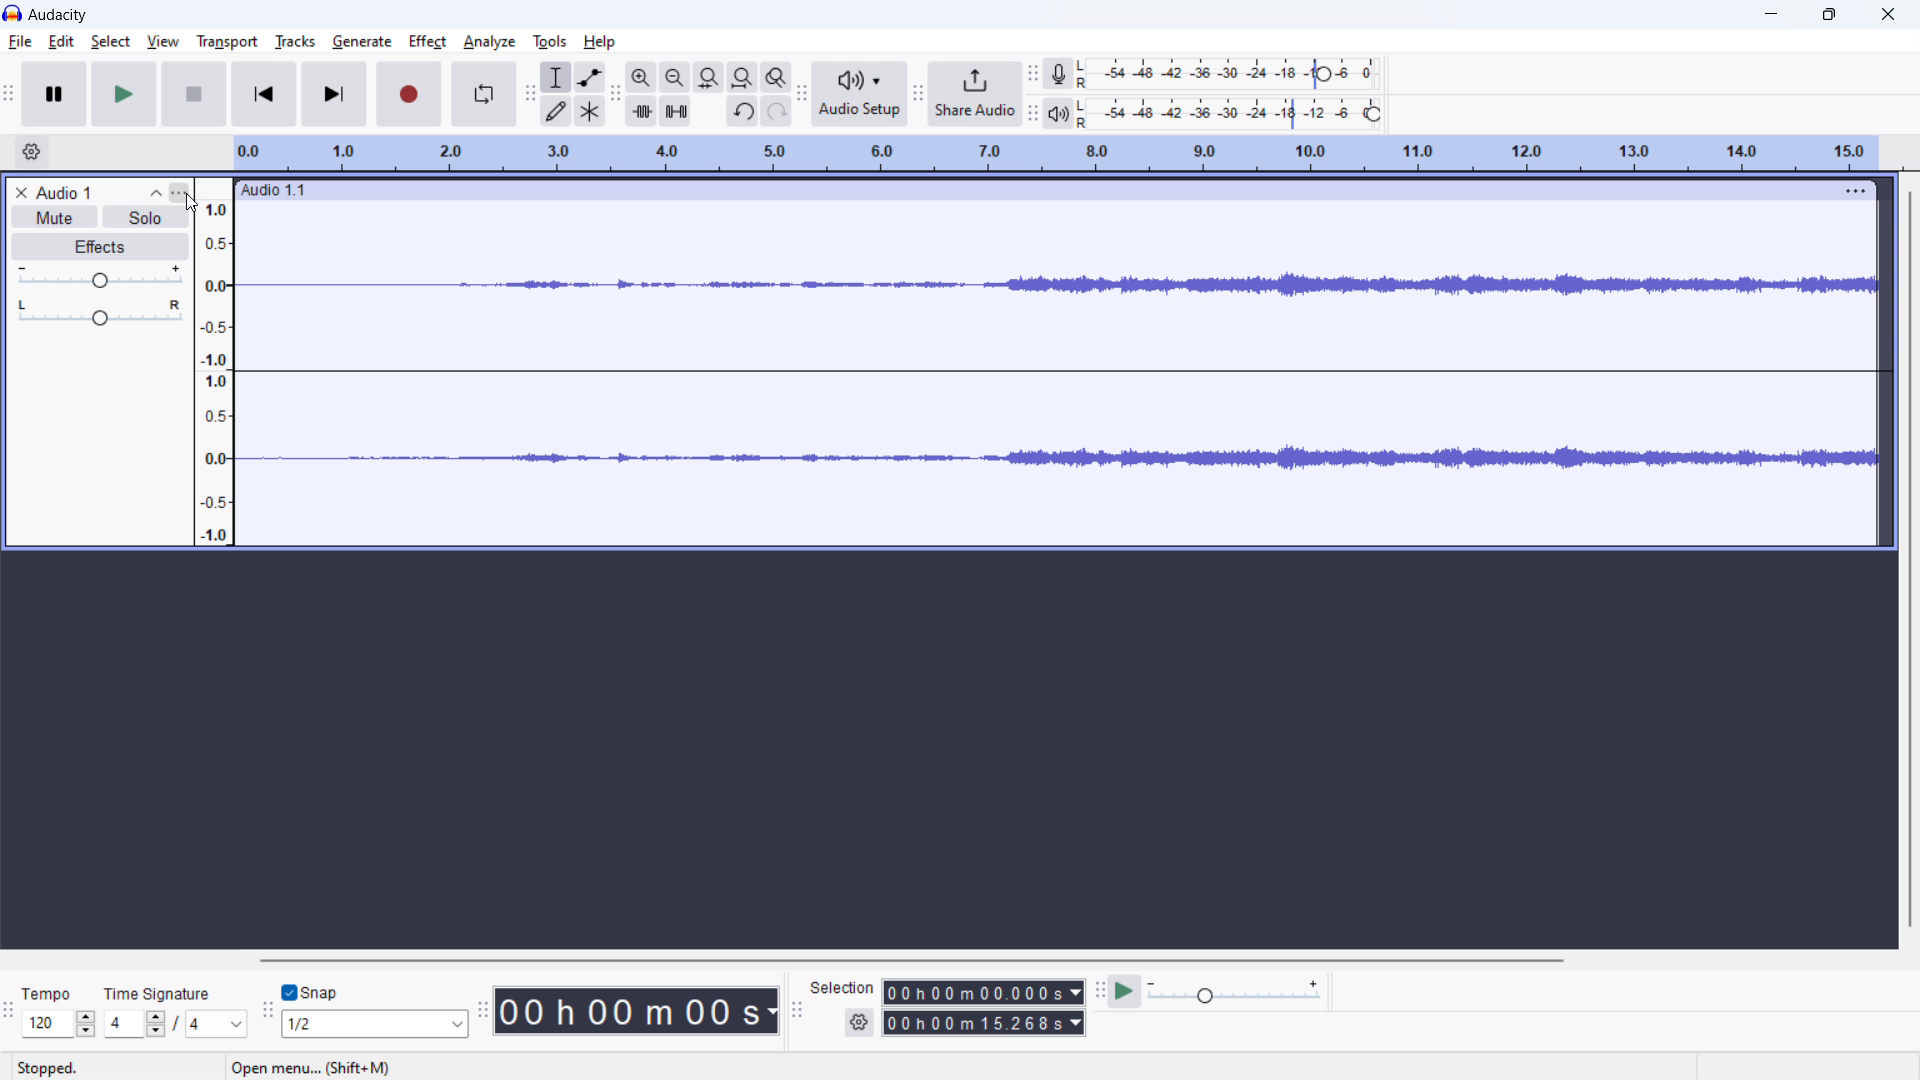 This screenshot has height=1080, width=1920. I want to click on record level, so click(1235, 75).